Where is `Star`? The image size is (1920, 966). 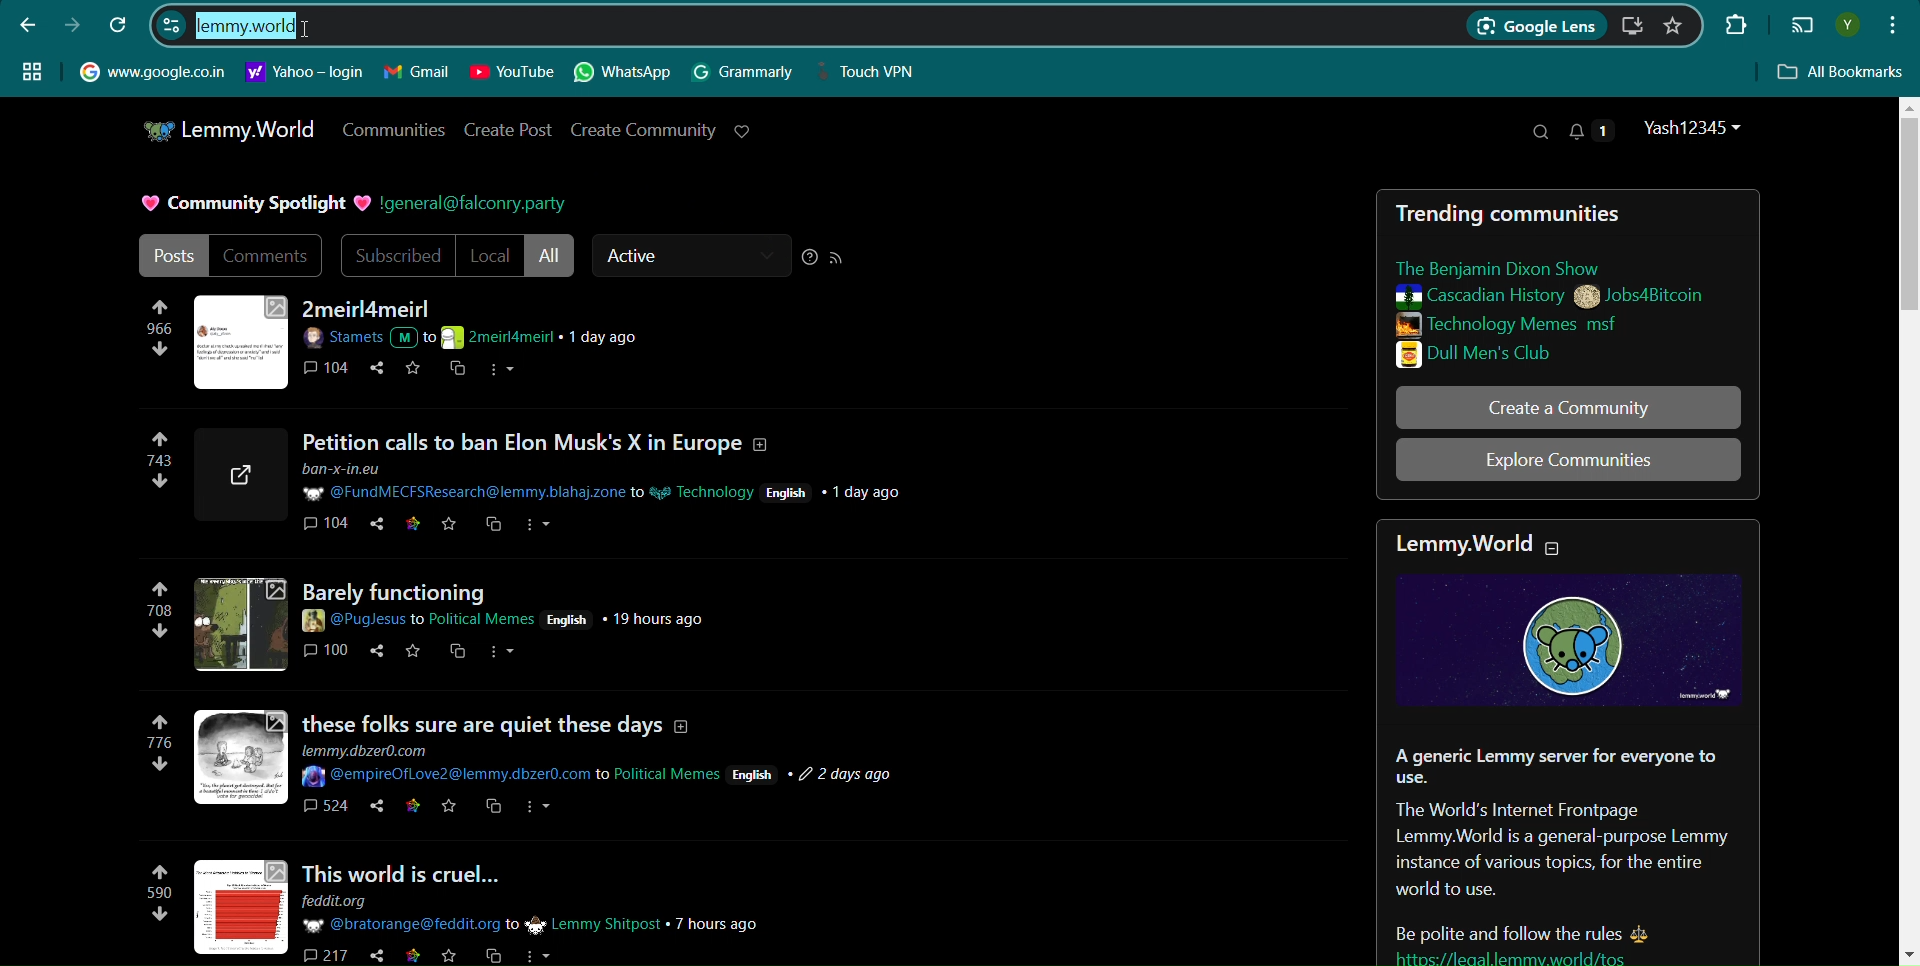
Star is located at coordinates (416, 370).